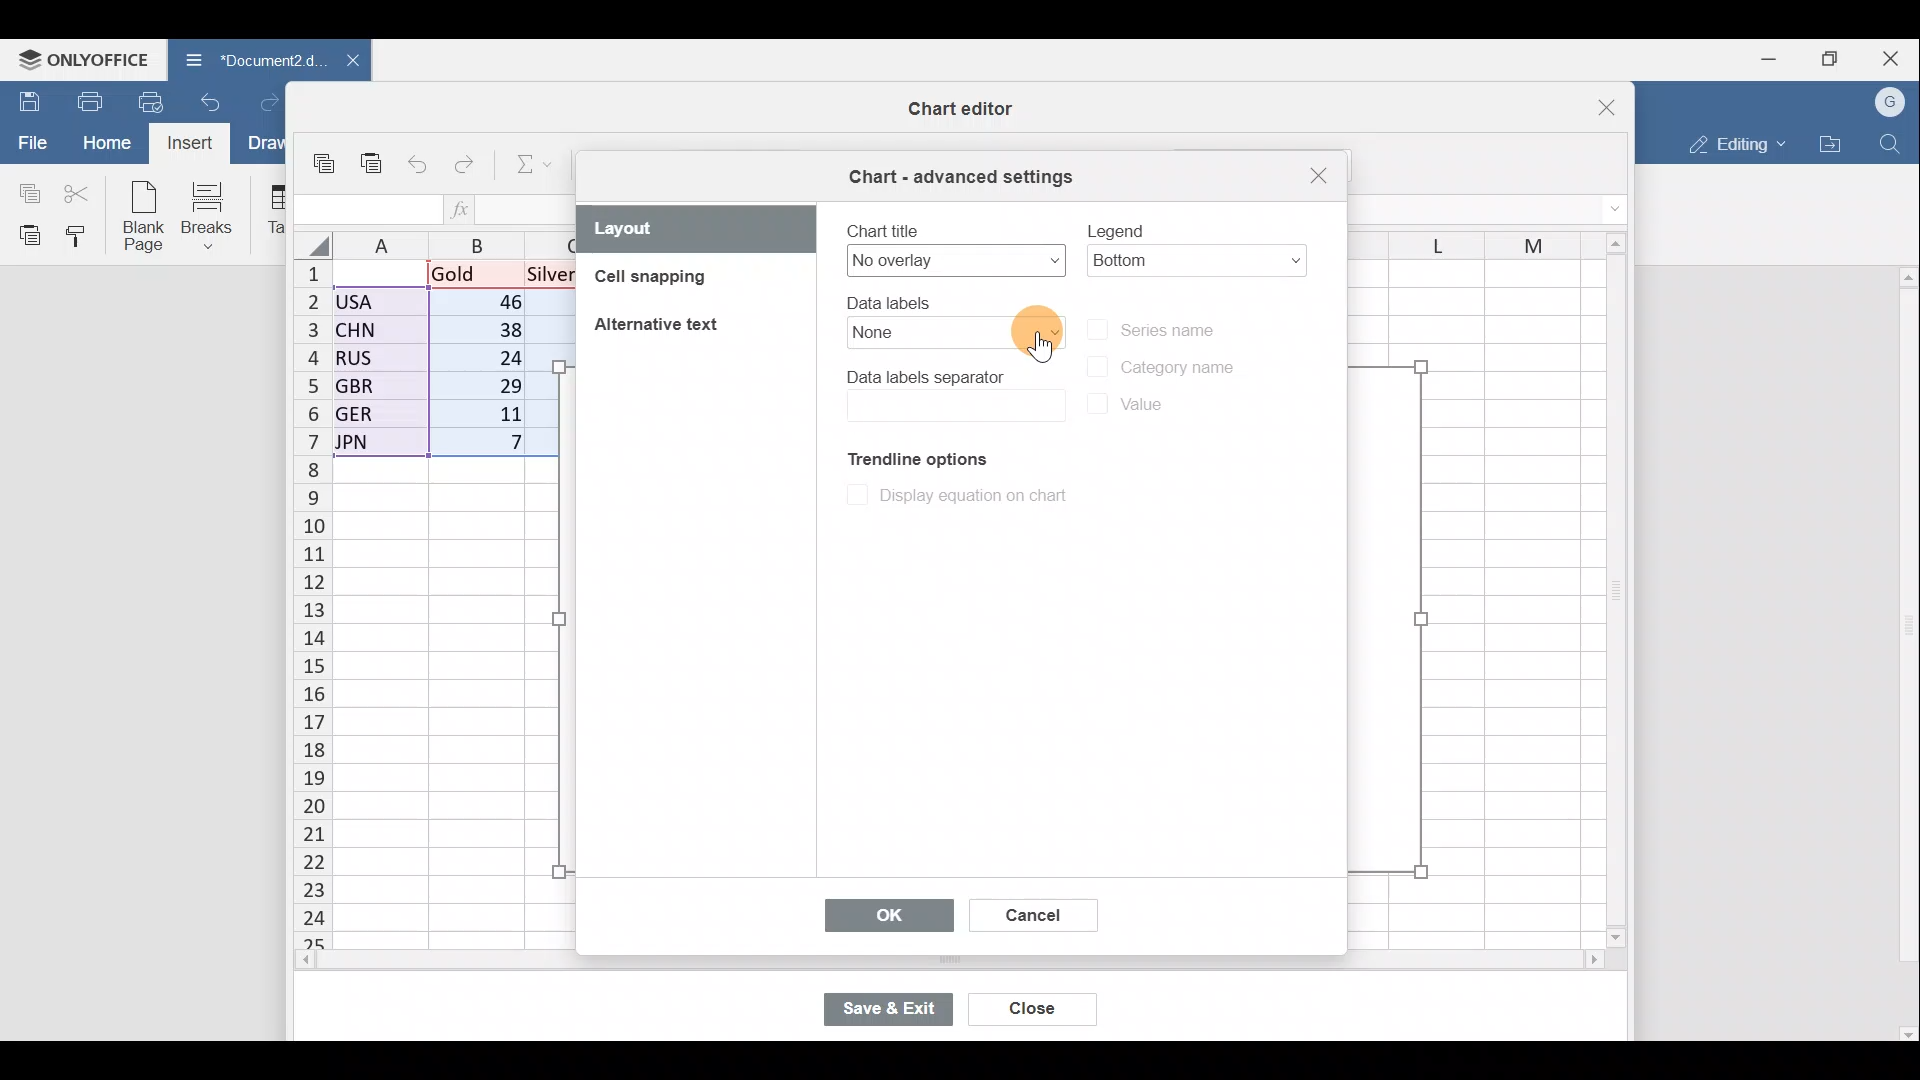 The image size is (1920, 1080). I want to click on Home, so click(106, 143).